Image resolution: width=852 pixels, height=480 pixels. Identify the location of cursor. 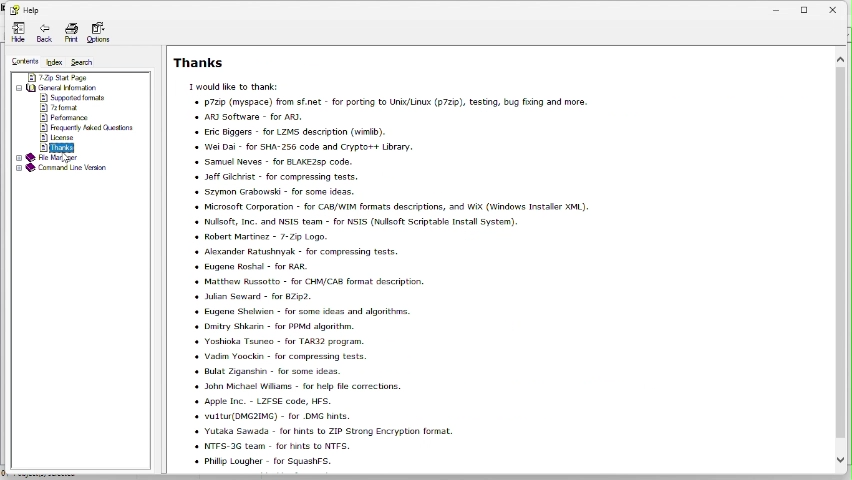
(67, 158).